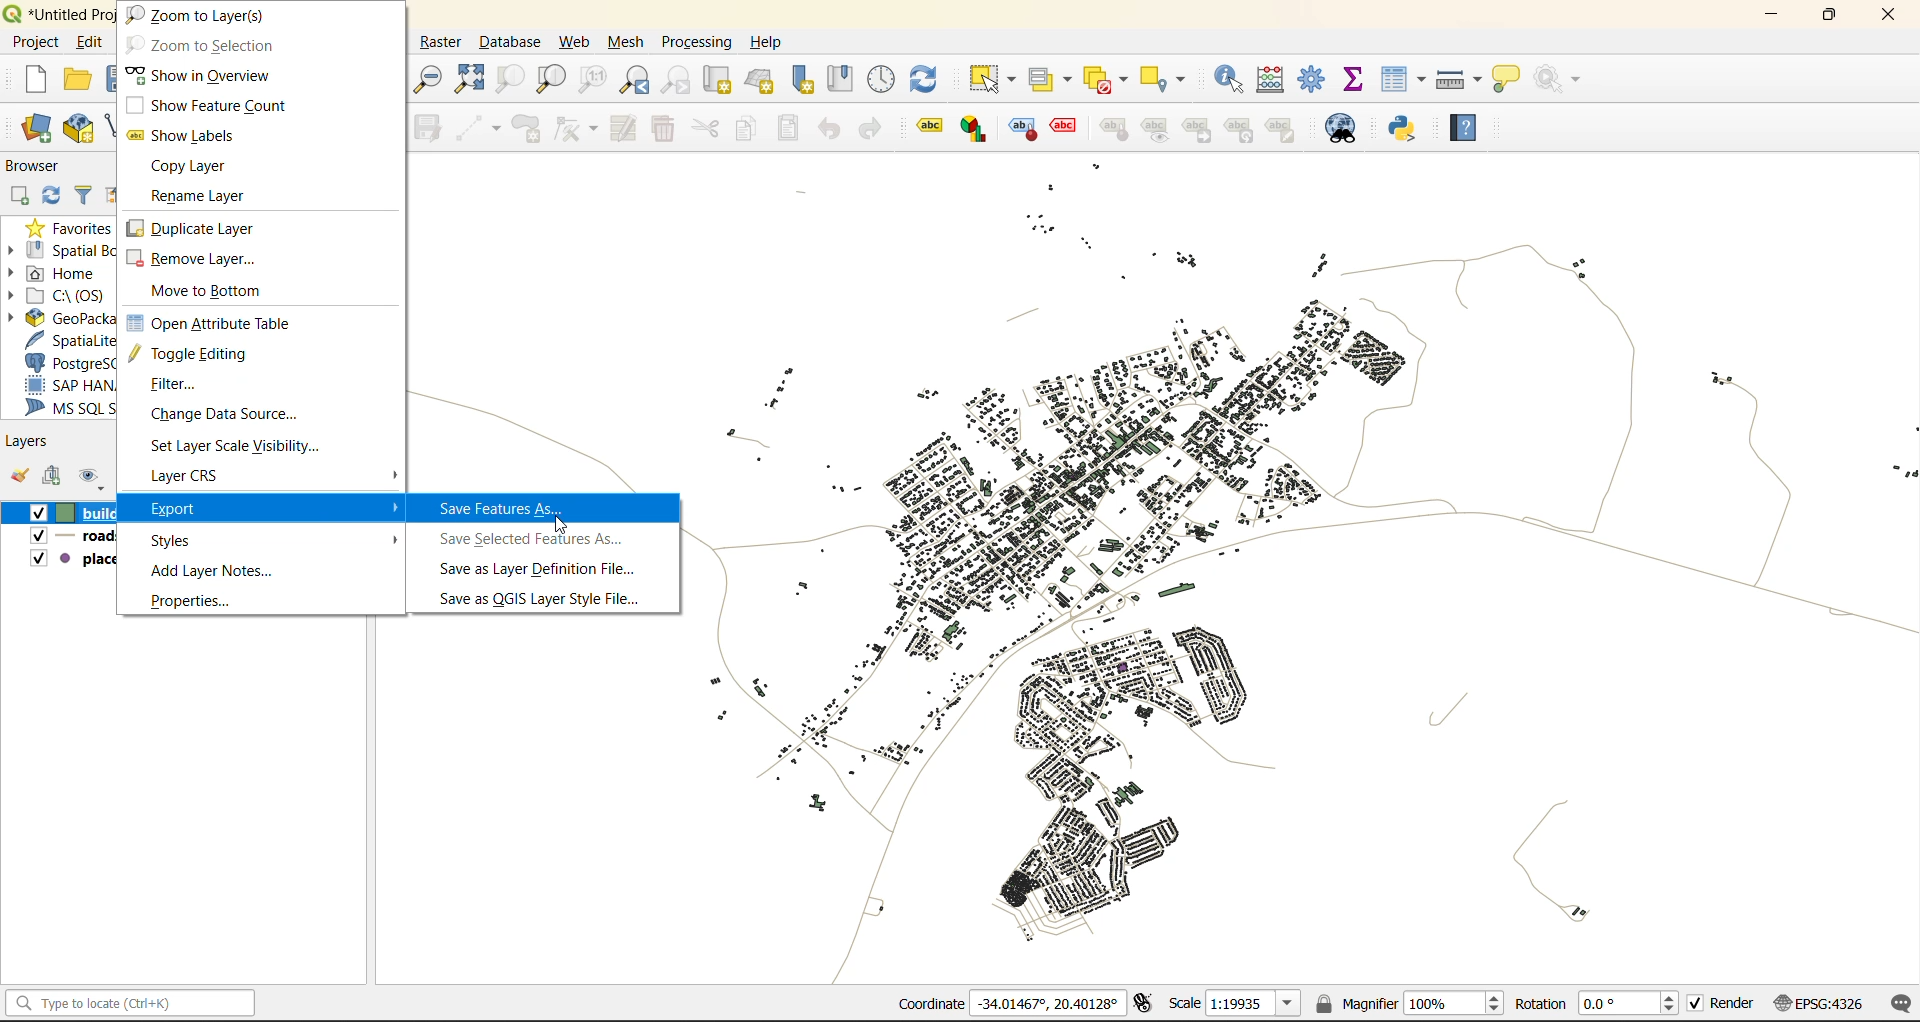 The image size is (1920, 1022). What do you see at coordinates (199, 72) in the screenshot?
I see `show in overview` at bounding box center [199, 72].